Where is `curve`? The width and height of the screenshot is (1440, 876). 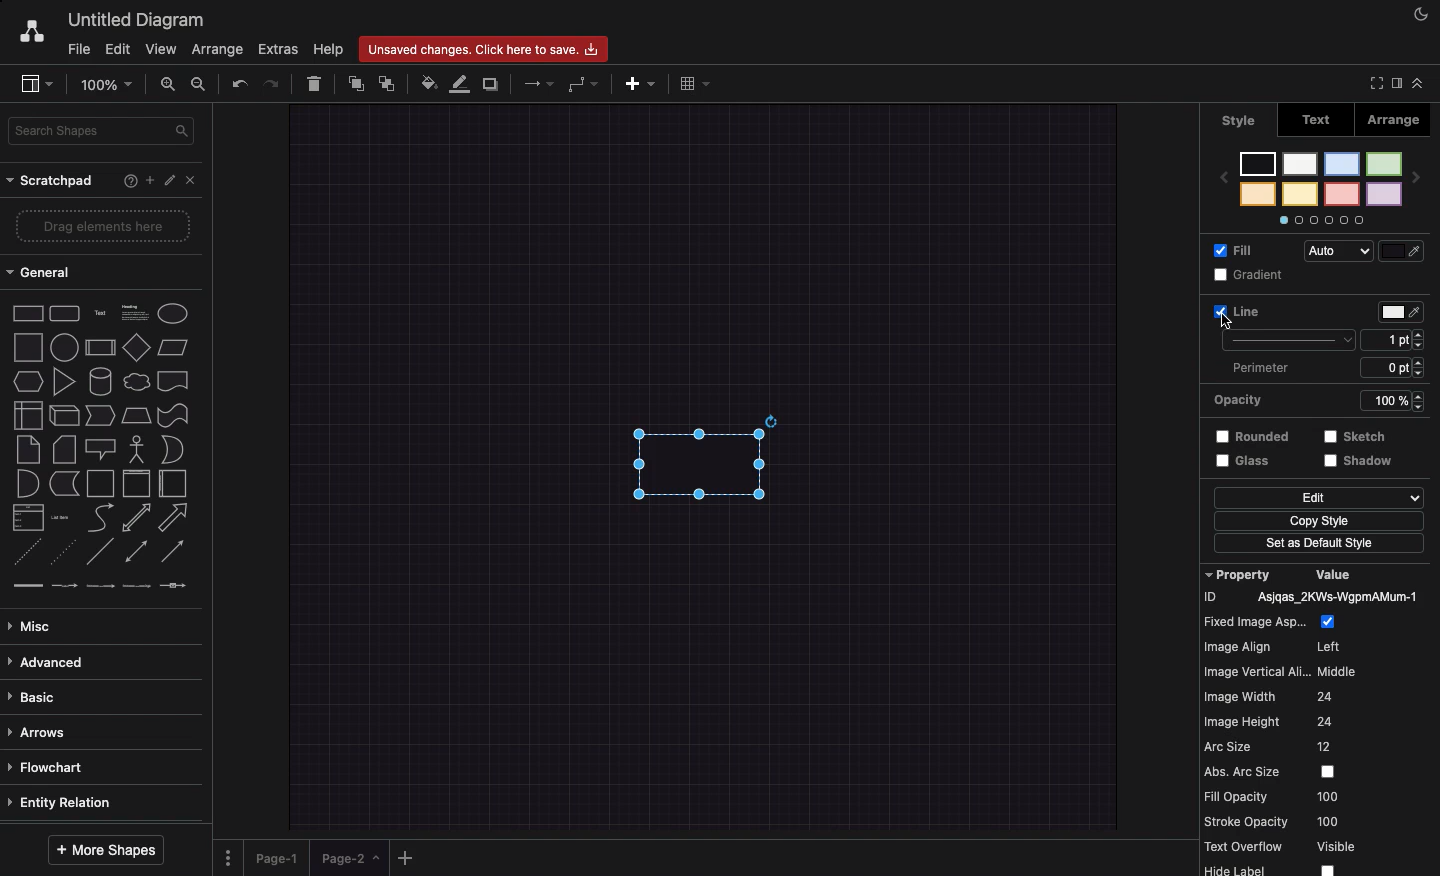 curve is located at coordinates (100, 517).